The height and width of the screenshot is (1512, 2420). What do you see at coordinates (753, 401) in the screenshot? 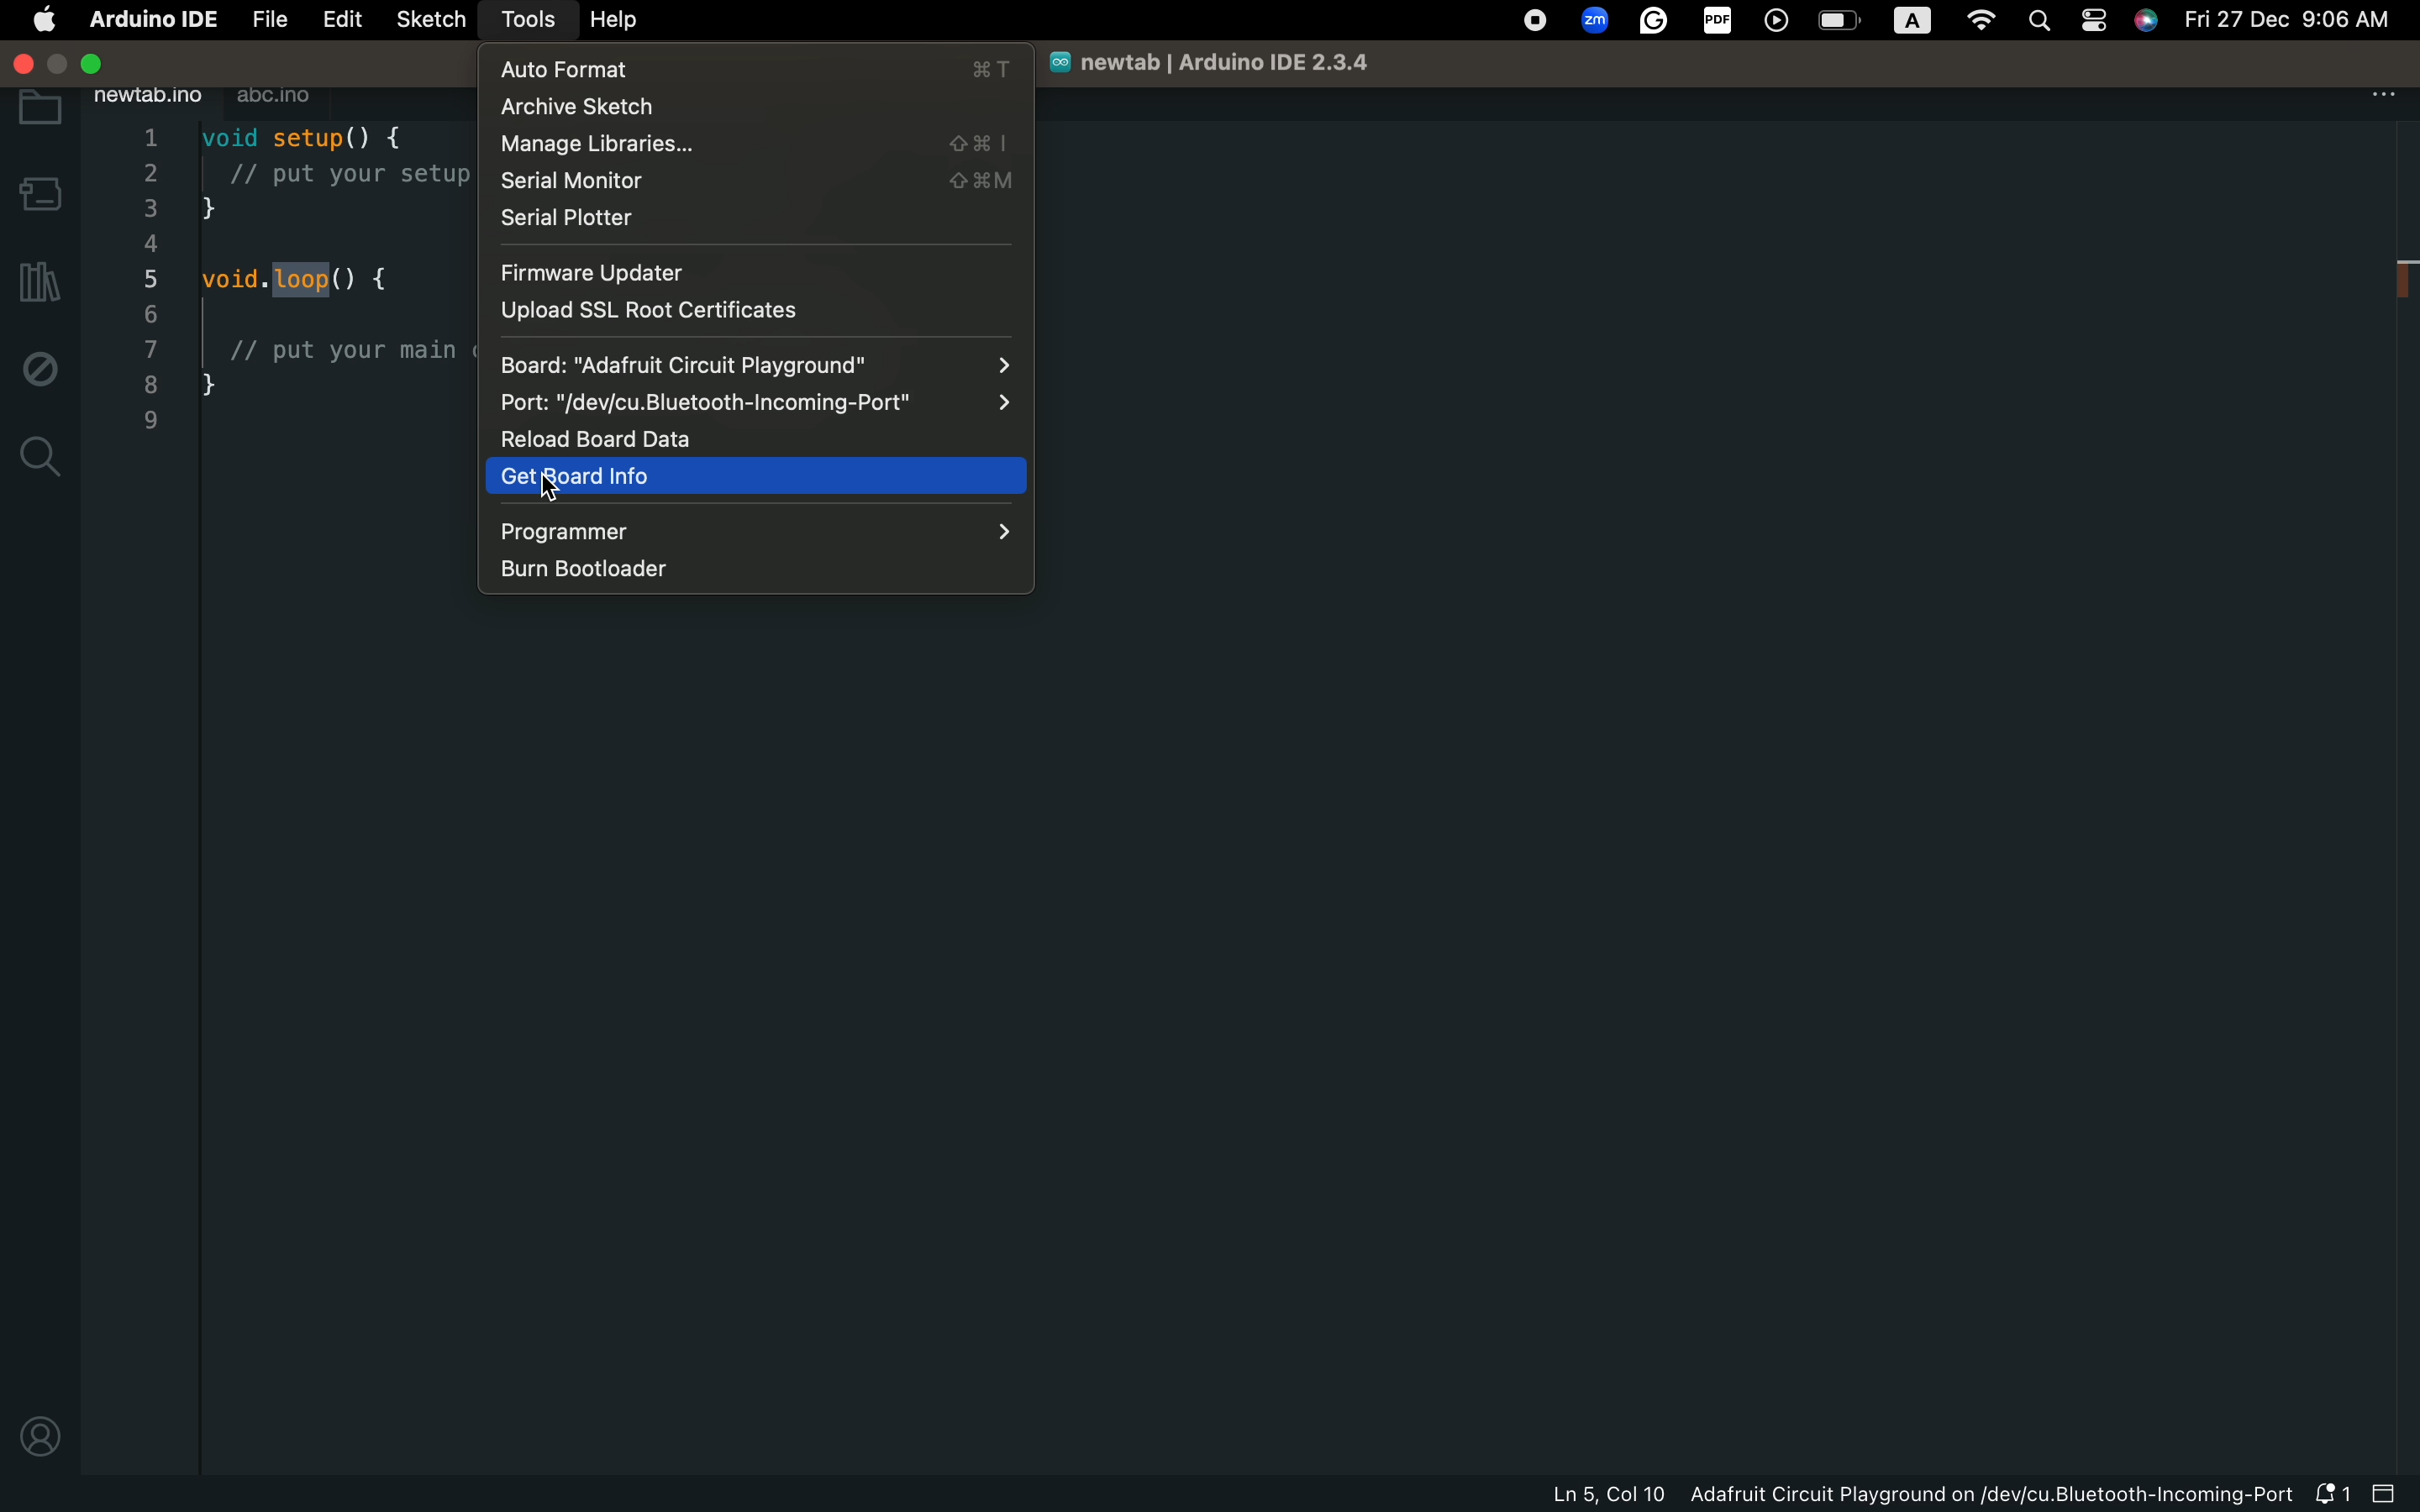
I see `Port: "/dev/cu.Bluetooth-Incoming-Port"` at bounding box center [753, 401].